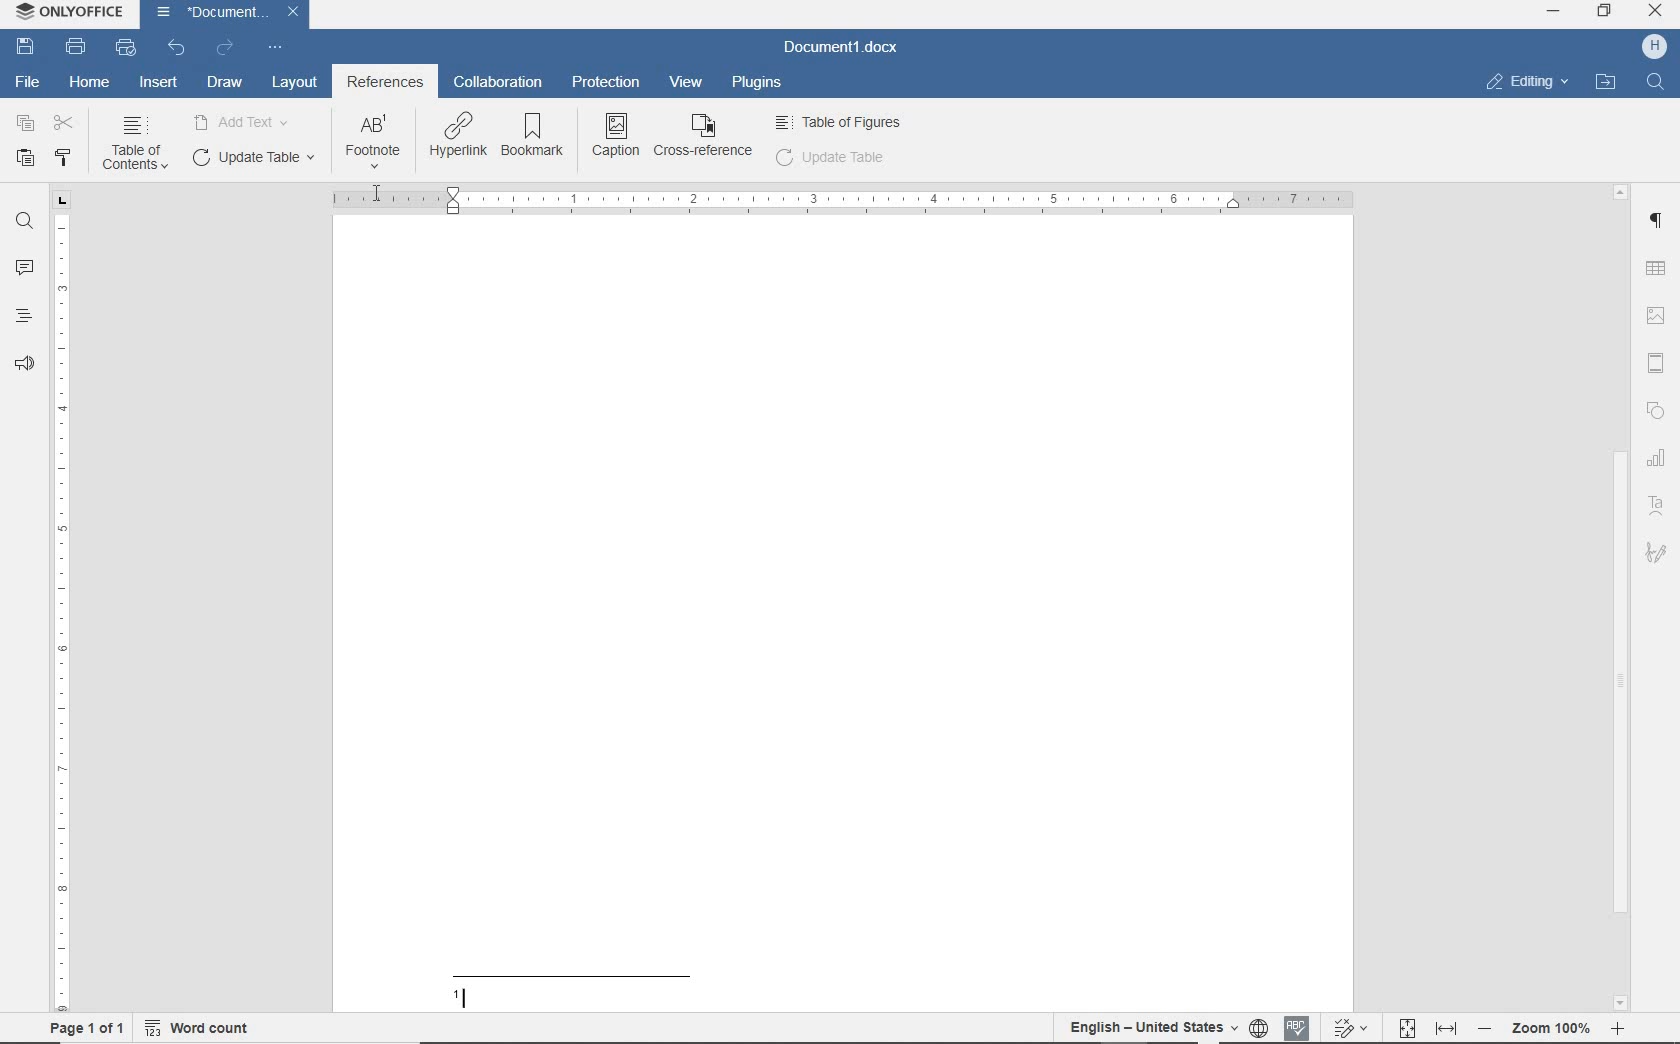 The width and height of the screenshot is (1680, 1044). I want to click on protection, so click(608, 84).